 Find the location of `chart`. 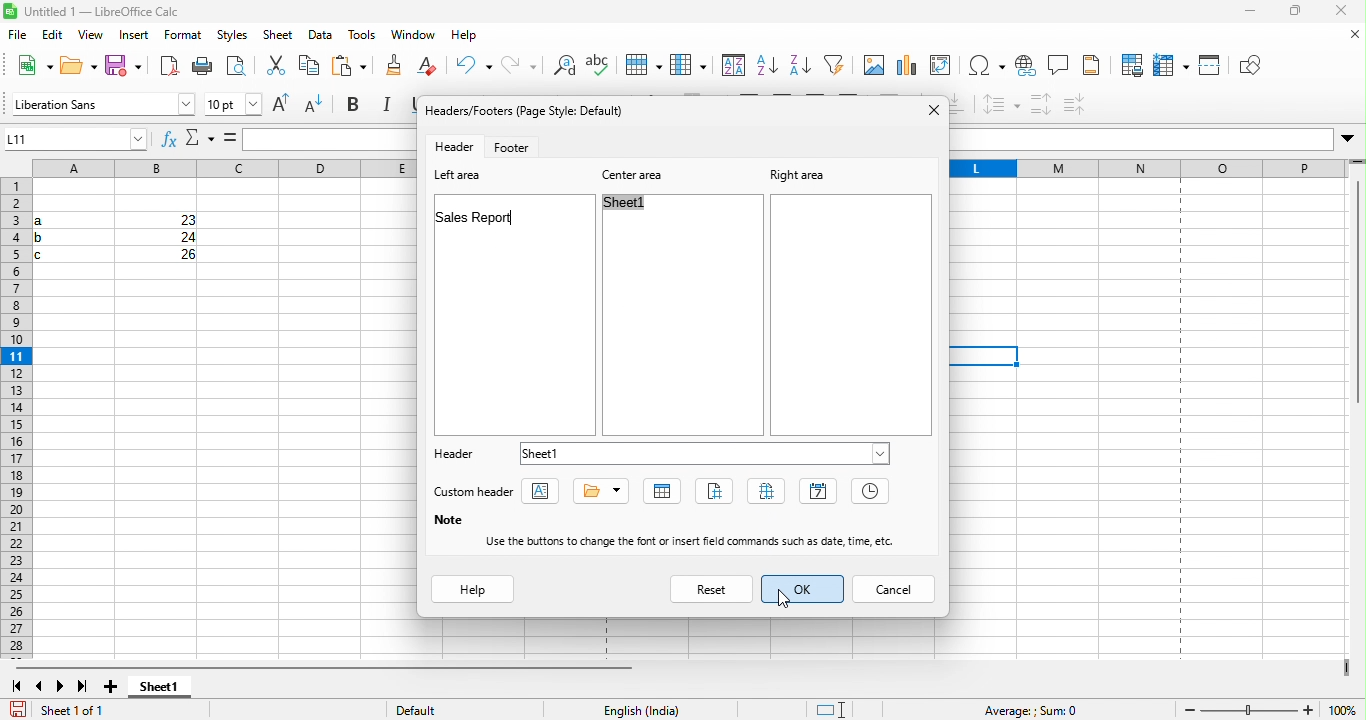

chart is located at coordinates (908, 66).